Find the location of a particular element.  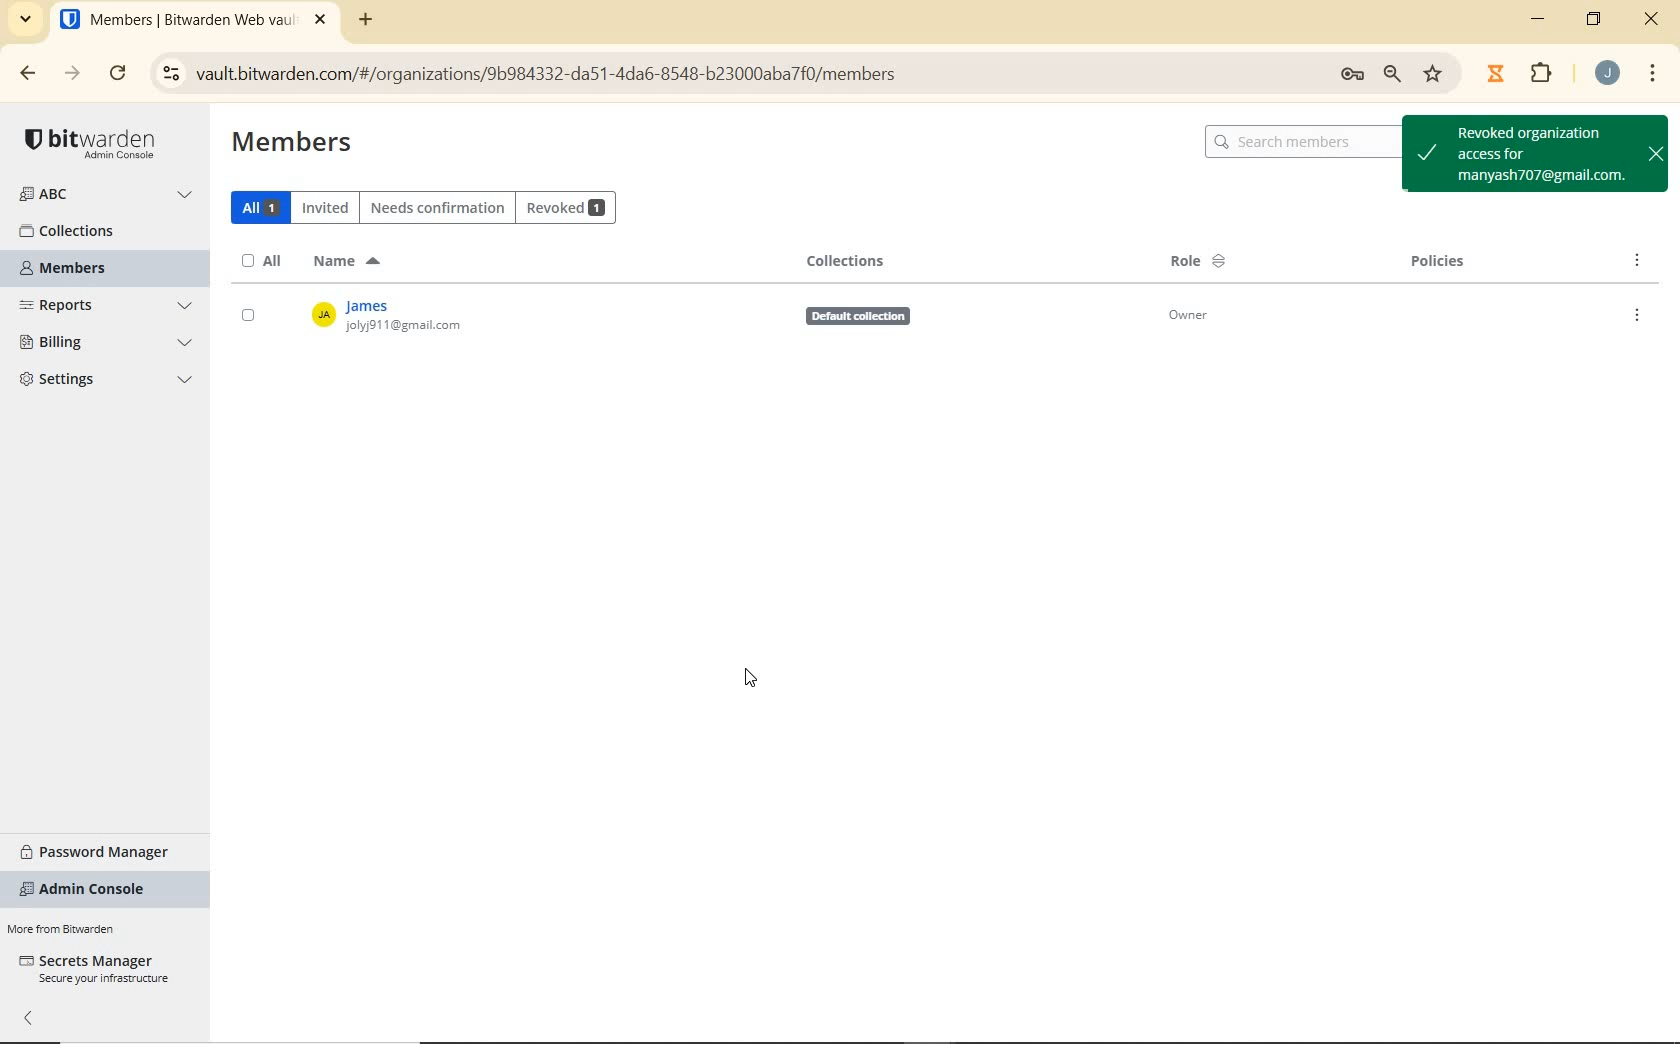

REPORTS is located at coordinates (109, 306).